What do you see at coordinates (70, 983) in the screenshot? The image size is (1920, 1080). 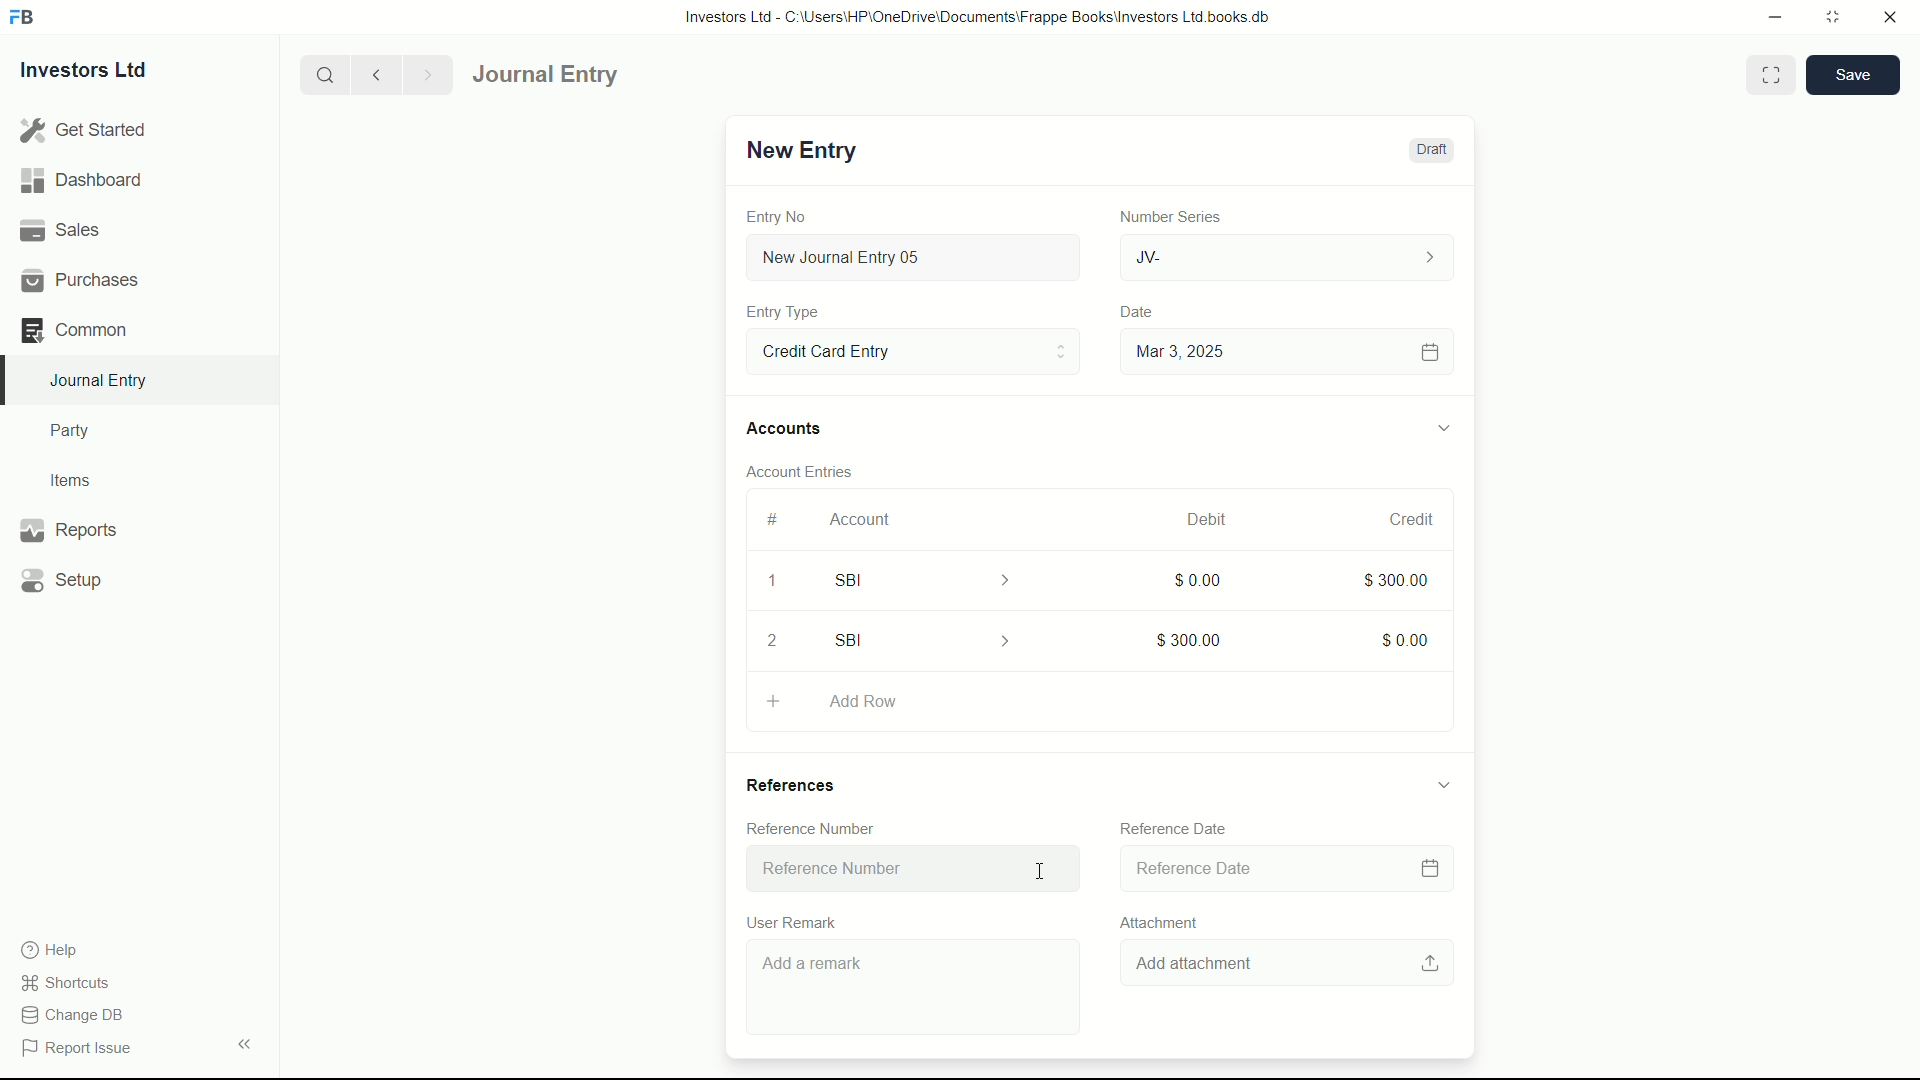 I see `shortcuts` at bounding box center [70, 983].